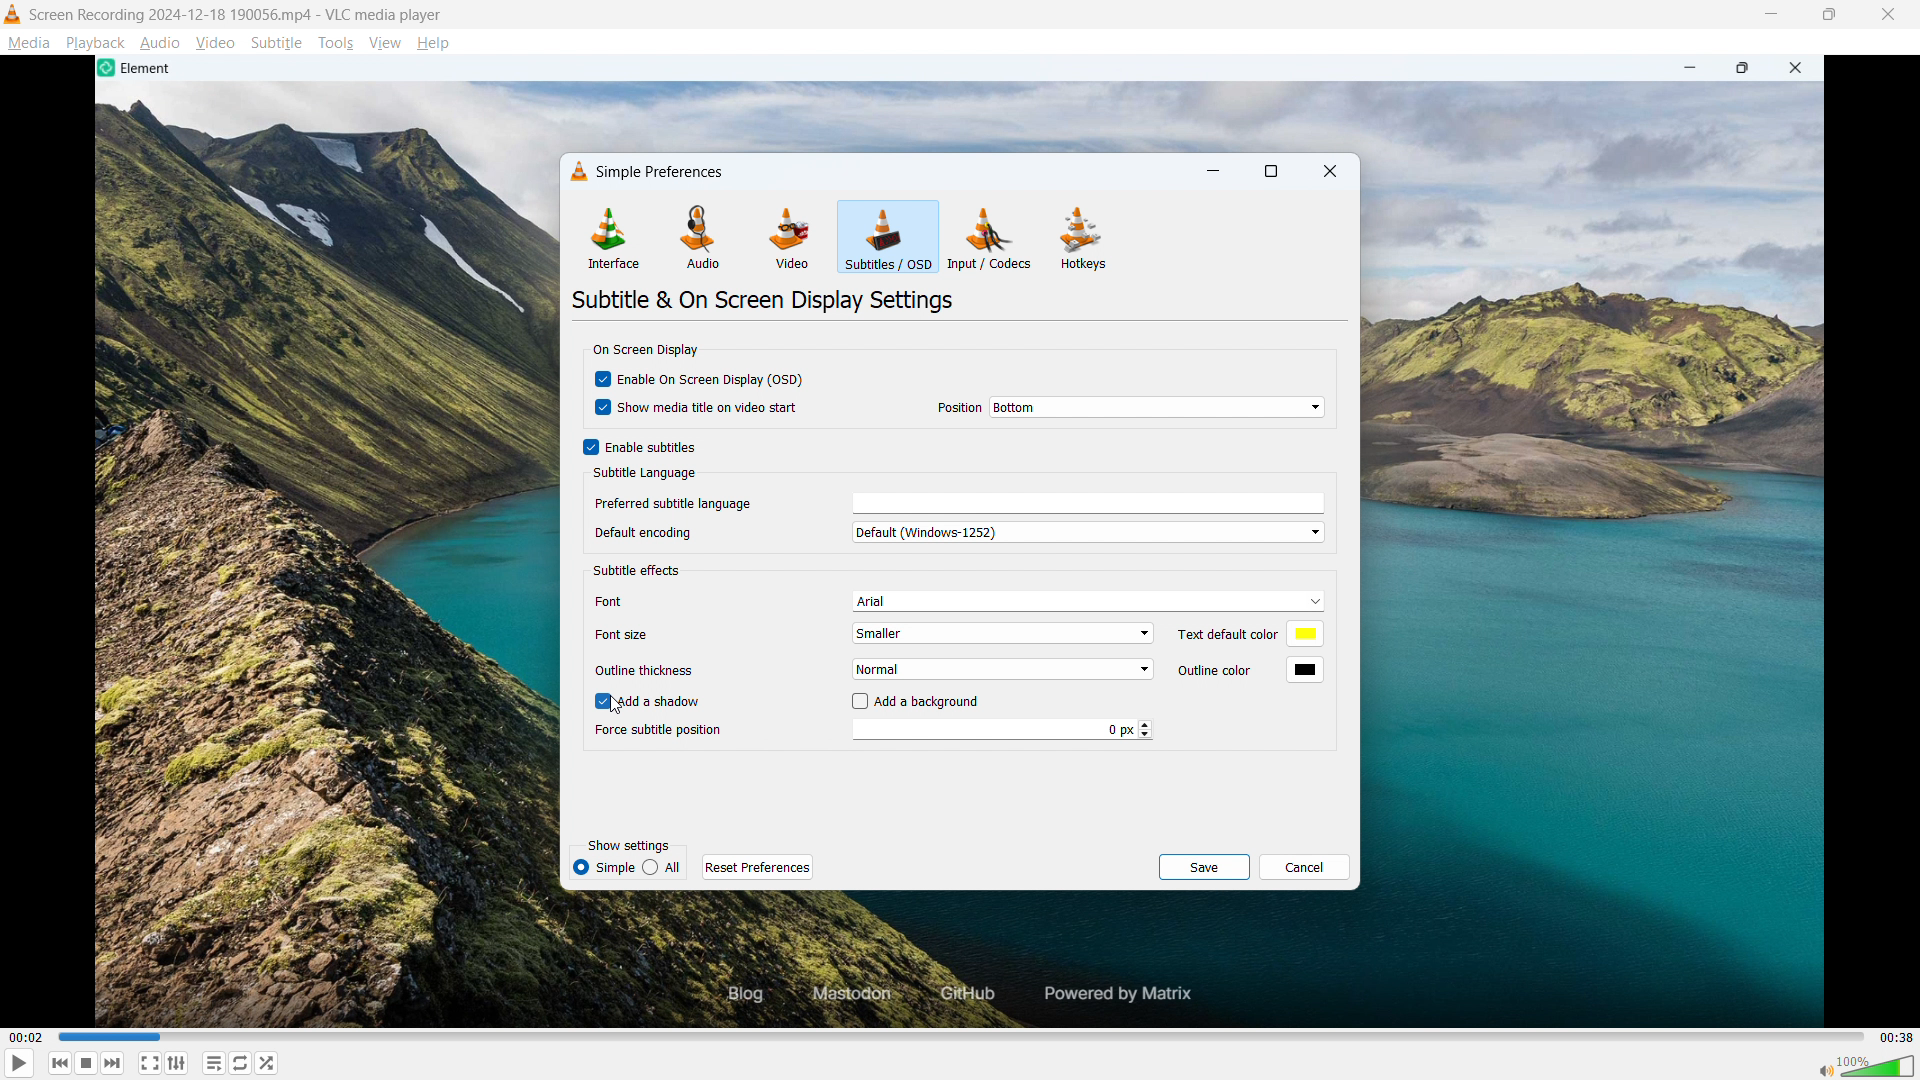 Image resolution: width=1920 pixels, height=1080 pixels. I want to click on Reset preferences , so click(757, 865).